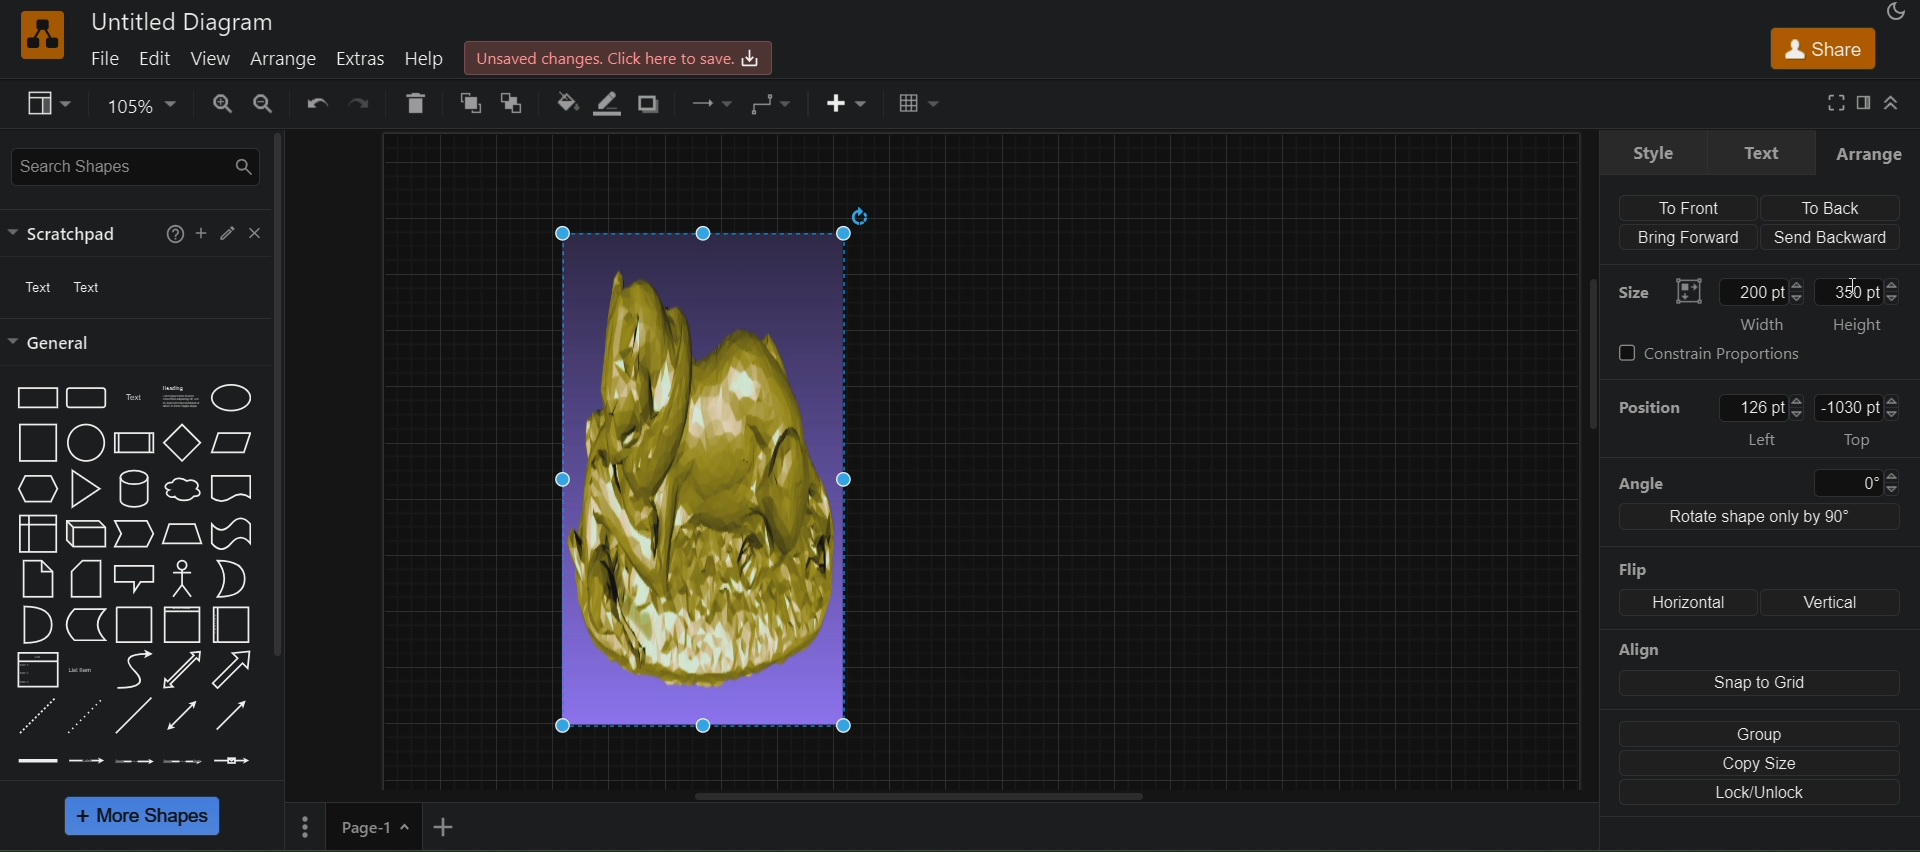  Describe the element at coordinates (130, 577) in the screenshot. I see `shapes` at that location.